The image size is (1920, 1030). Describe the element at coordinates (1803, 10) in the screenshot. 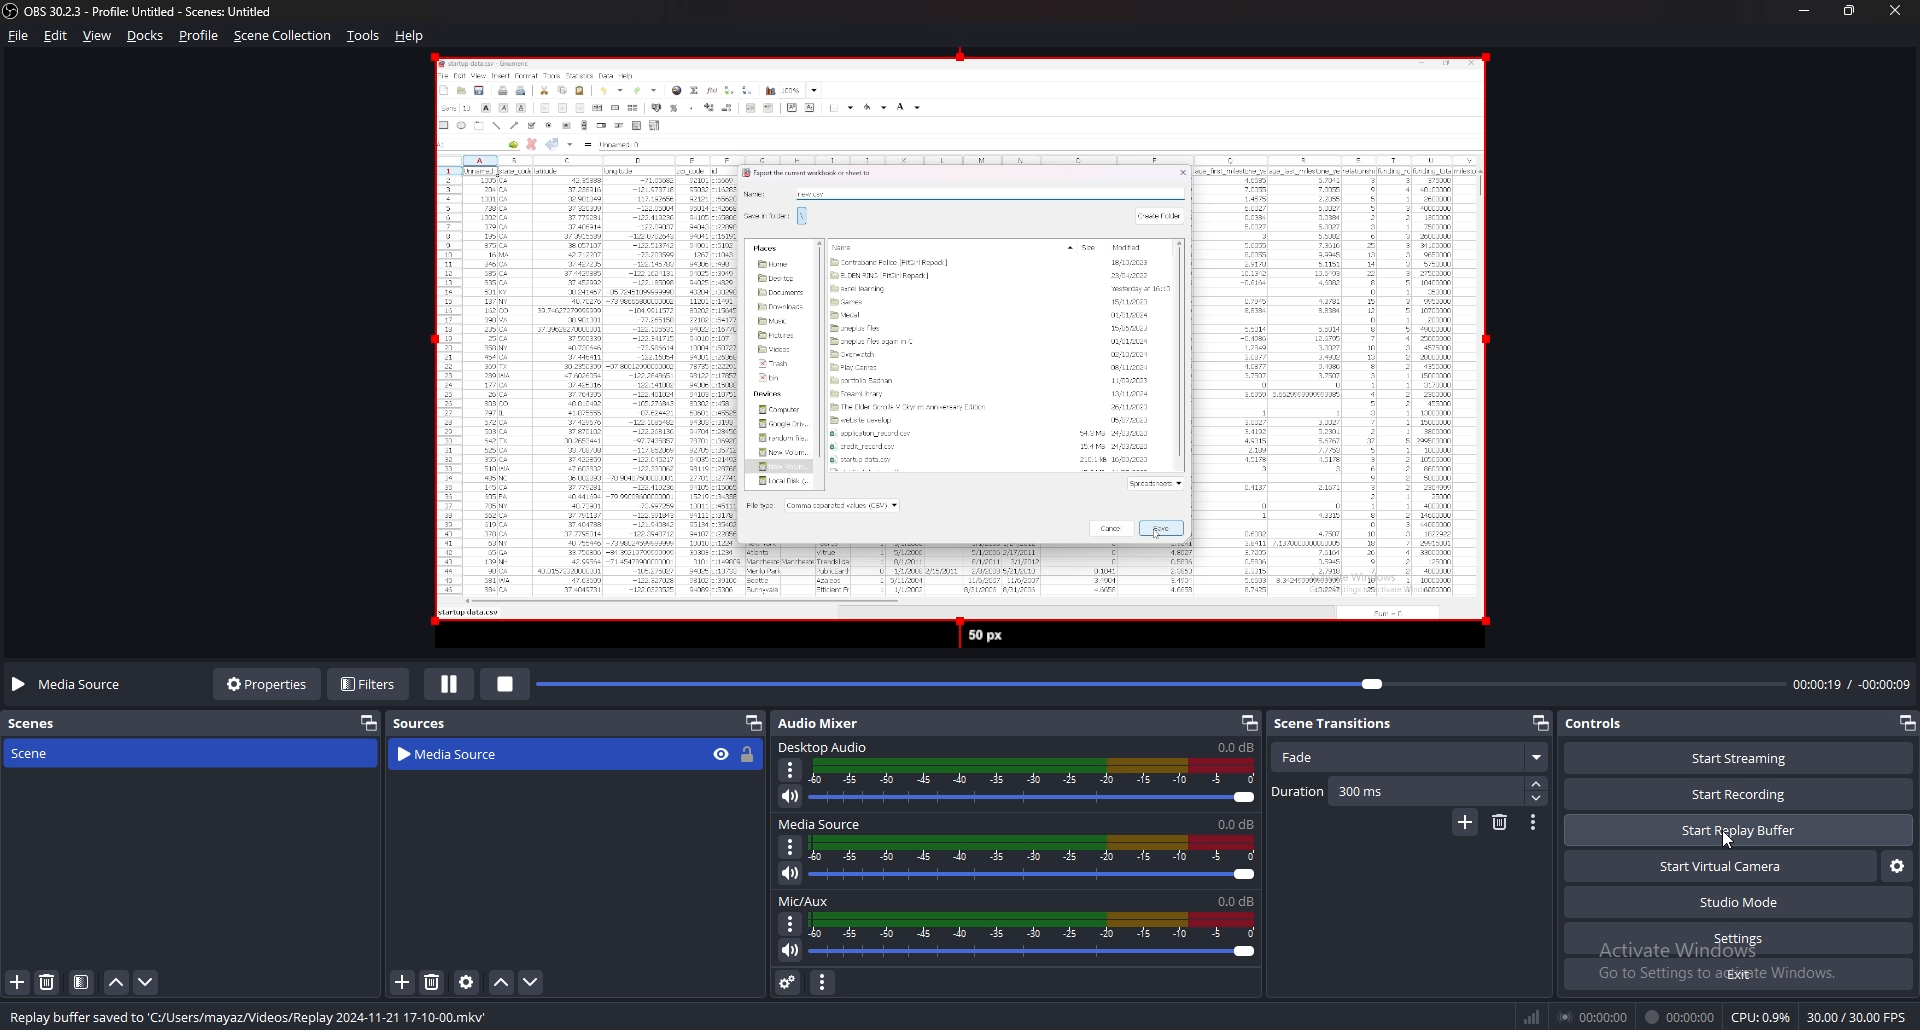

I see `minimize` at that location.